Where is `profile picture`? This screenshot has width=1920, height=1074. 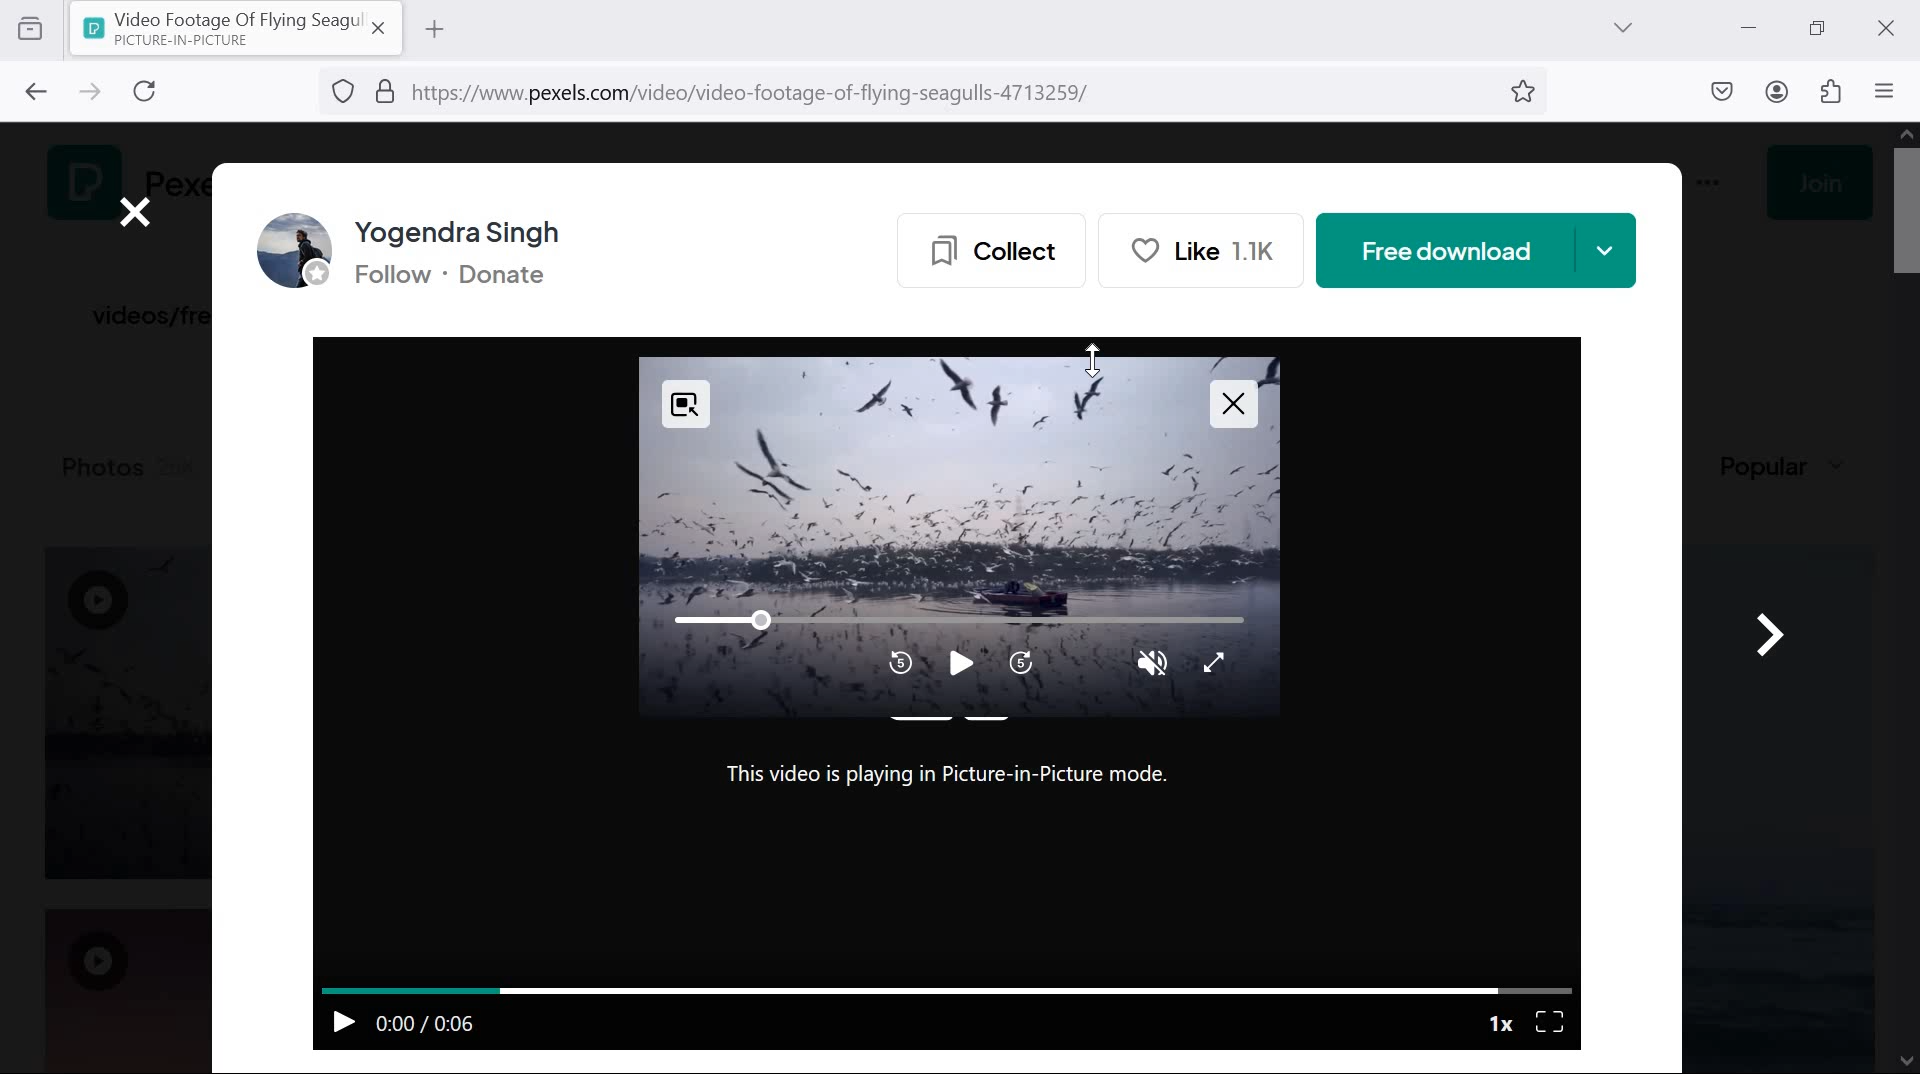
profile picture is located at coordinates (288, 252).